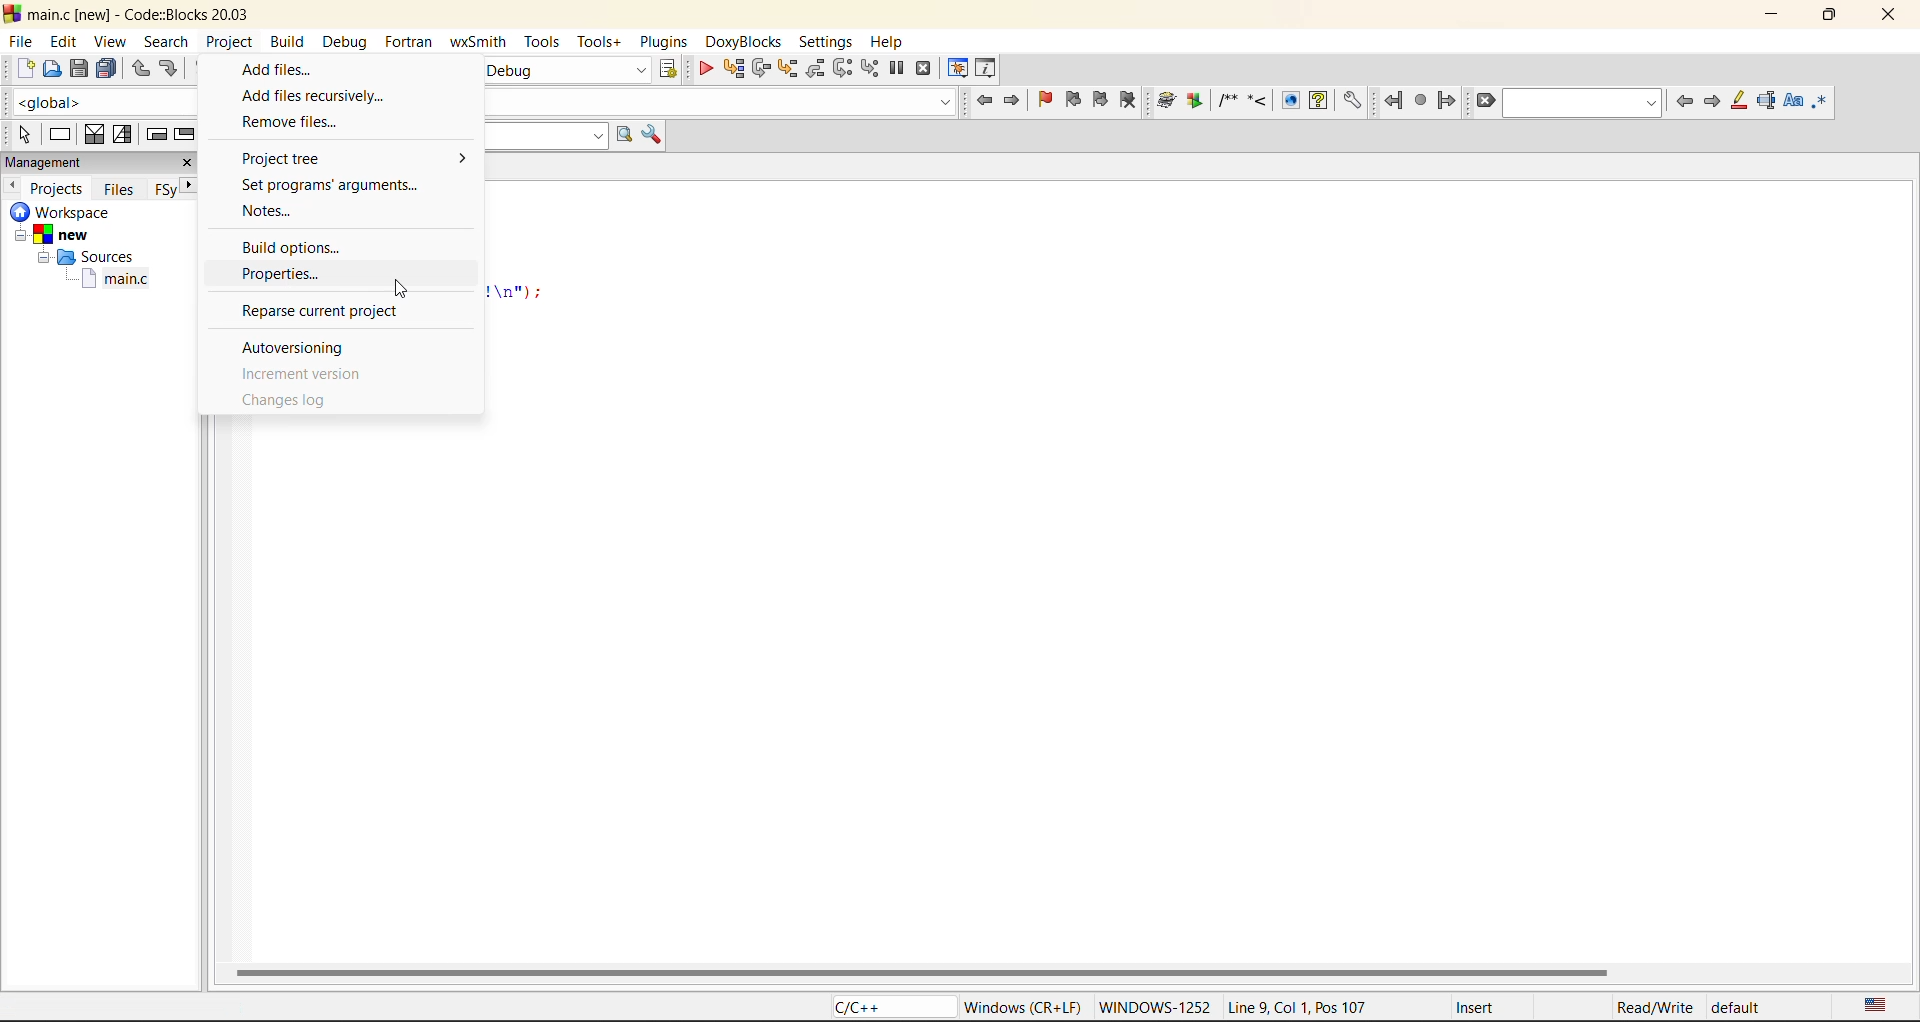 The image size is (1920, 1022). I want to click on Insert a comment block at the current line, so click(1227, 101).